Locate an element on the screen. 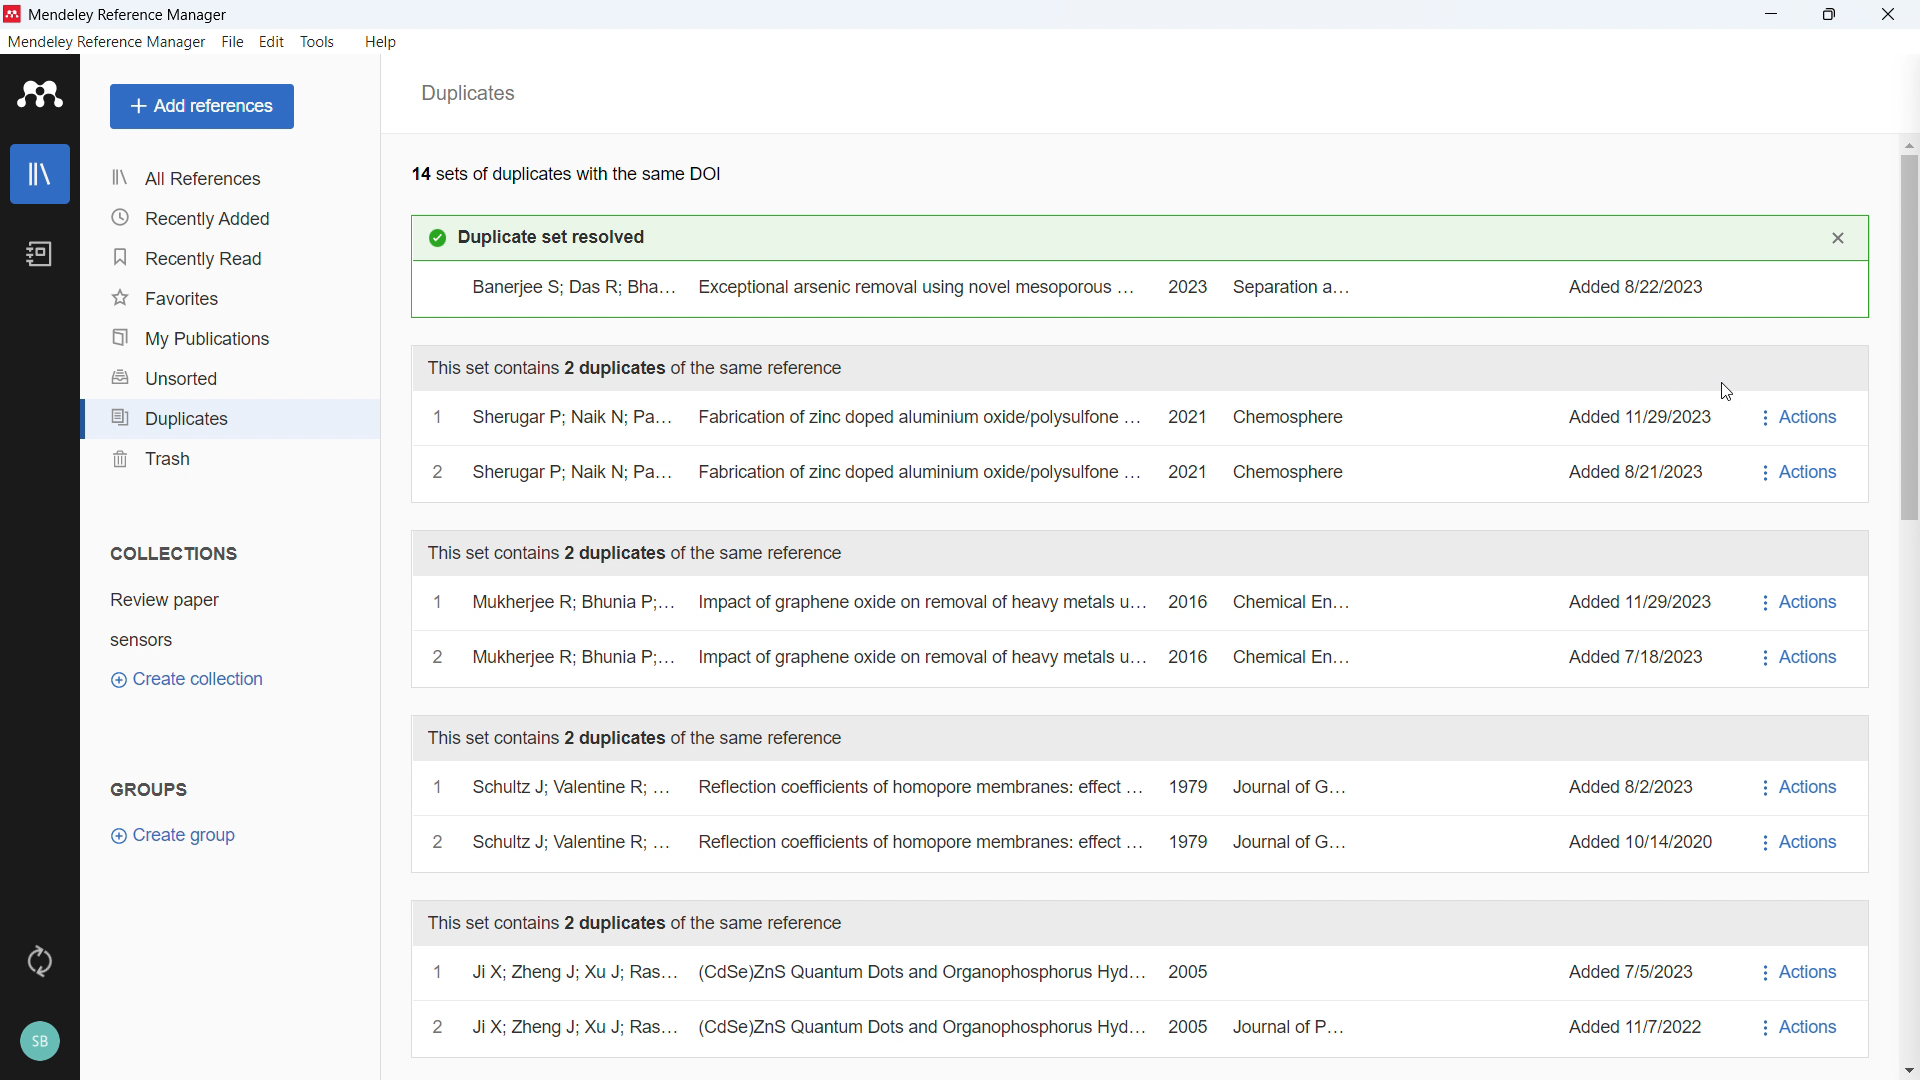 This screenshot has height=1080, width=1920. logo is located at coordinates (39, 94).